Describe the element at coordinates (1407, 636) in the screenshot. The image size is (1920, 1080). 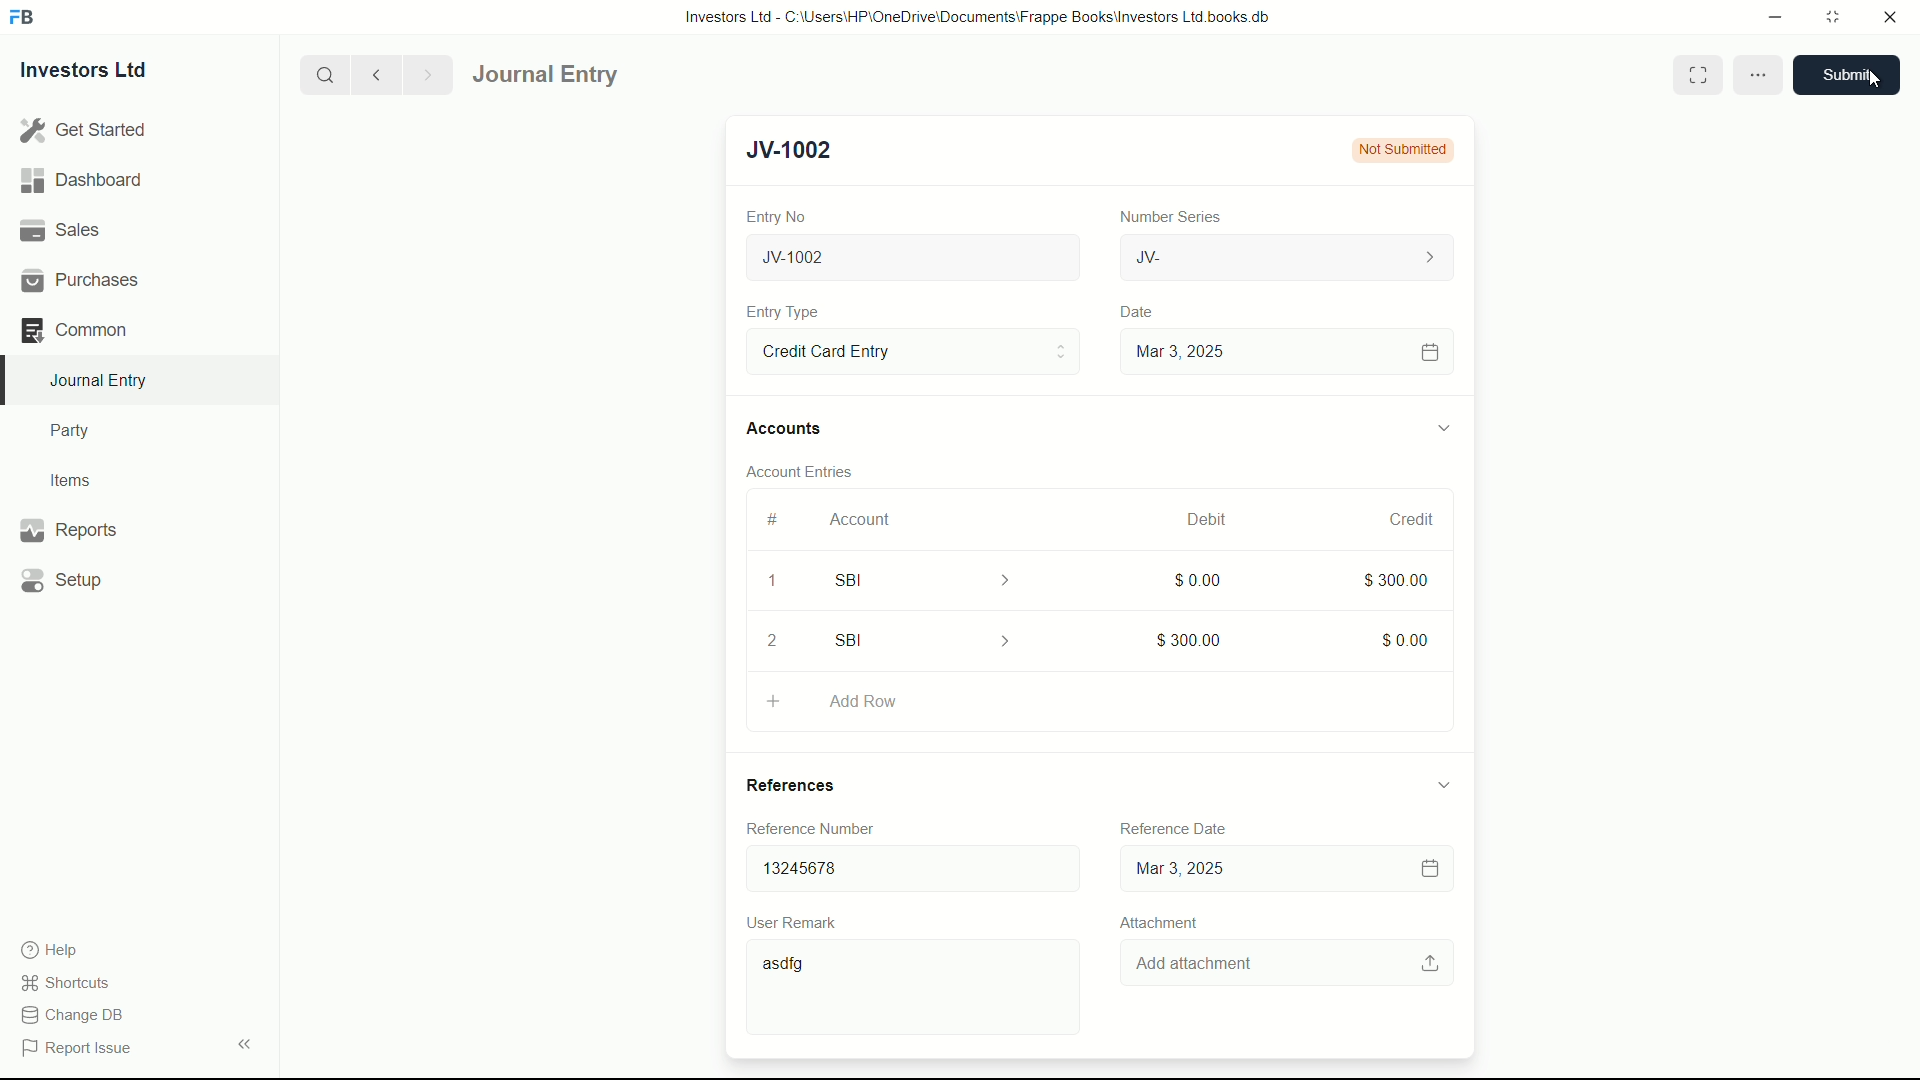
I see `$0.00` at that location.